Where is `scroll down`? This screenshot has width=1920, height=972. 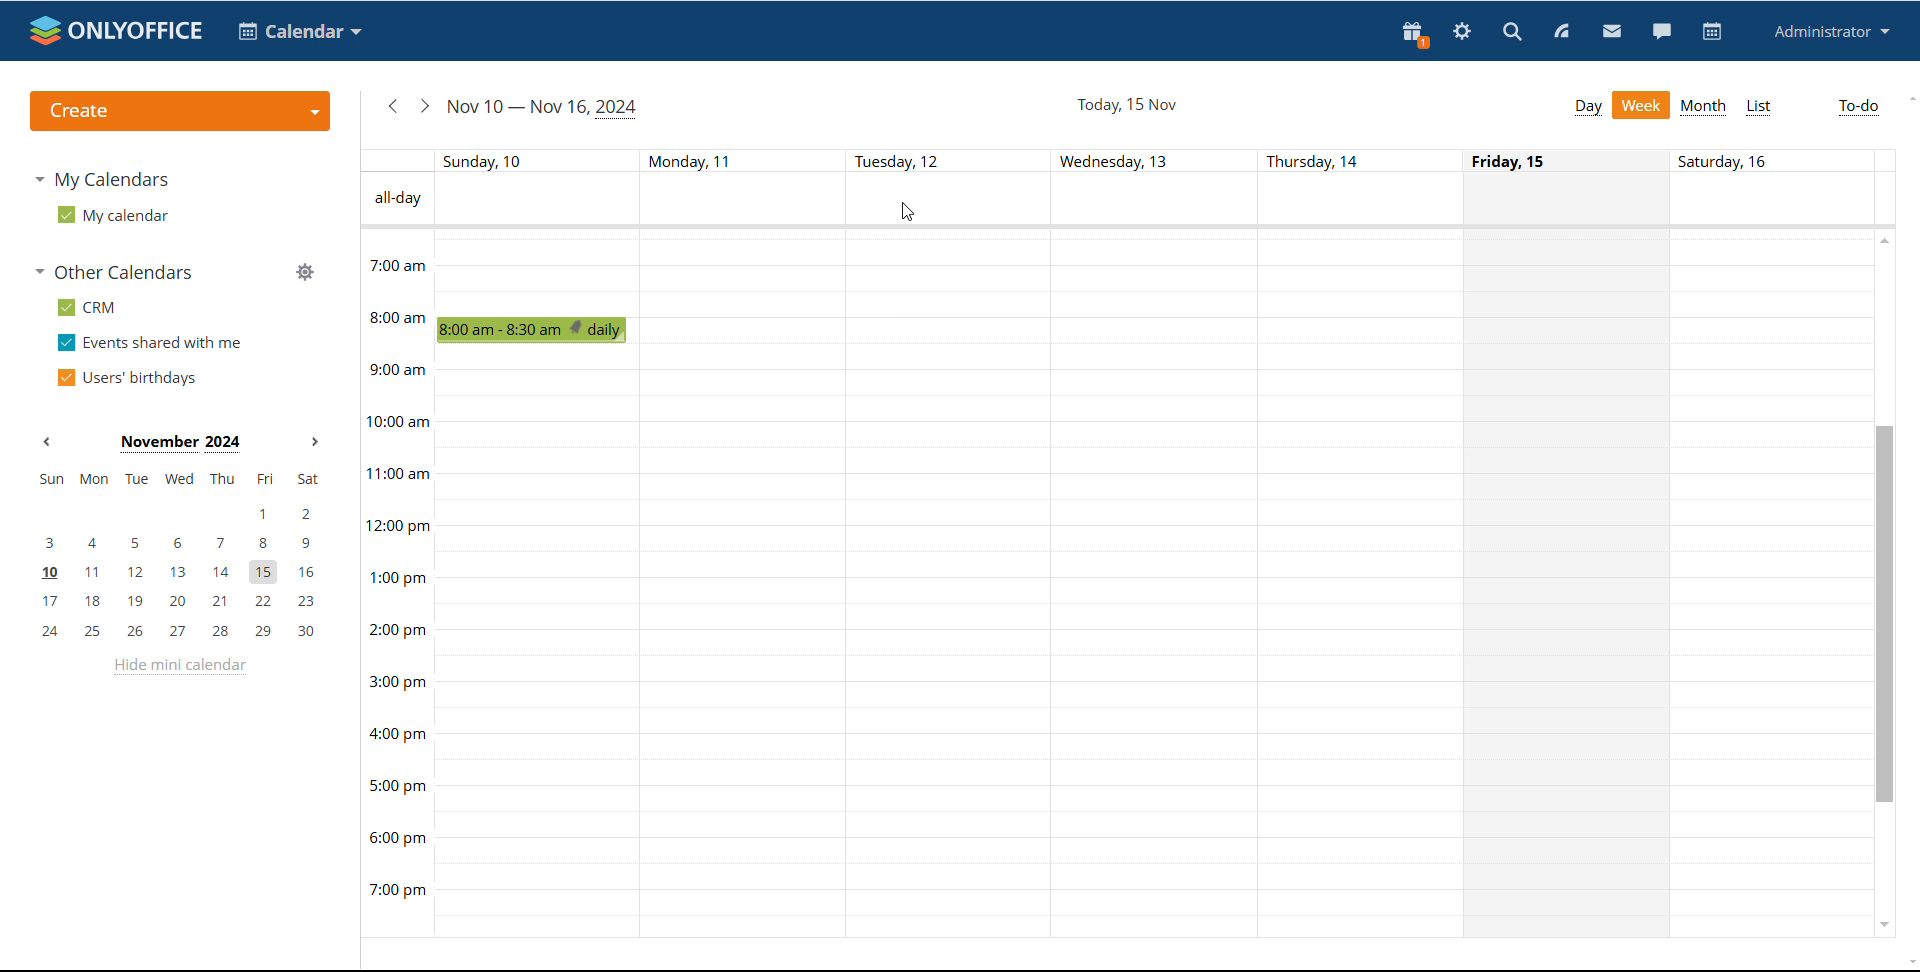
scroll down is located at coordinates (1884, 925).